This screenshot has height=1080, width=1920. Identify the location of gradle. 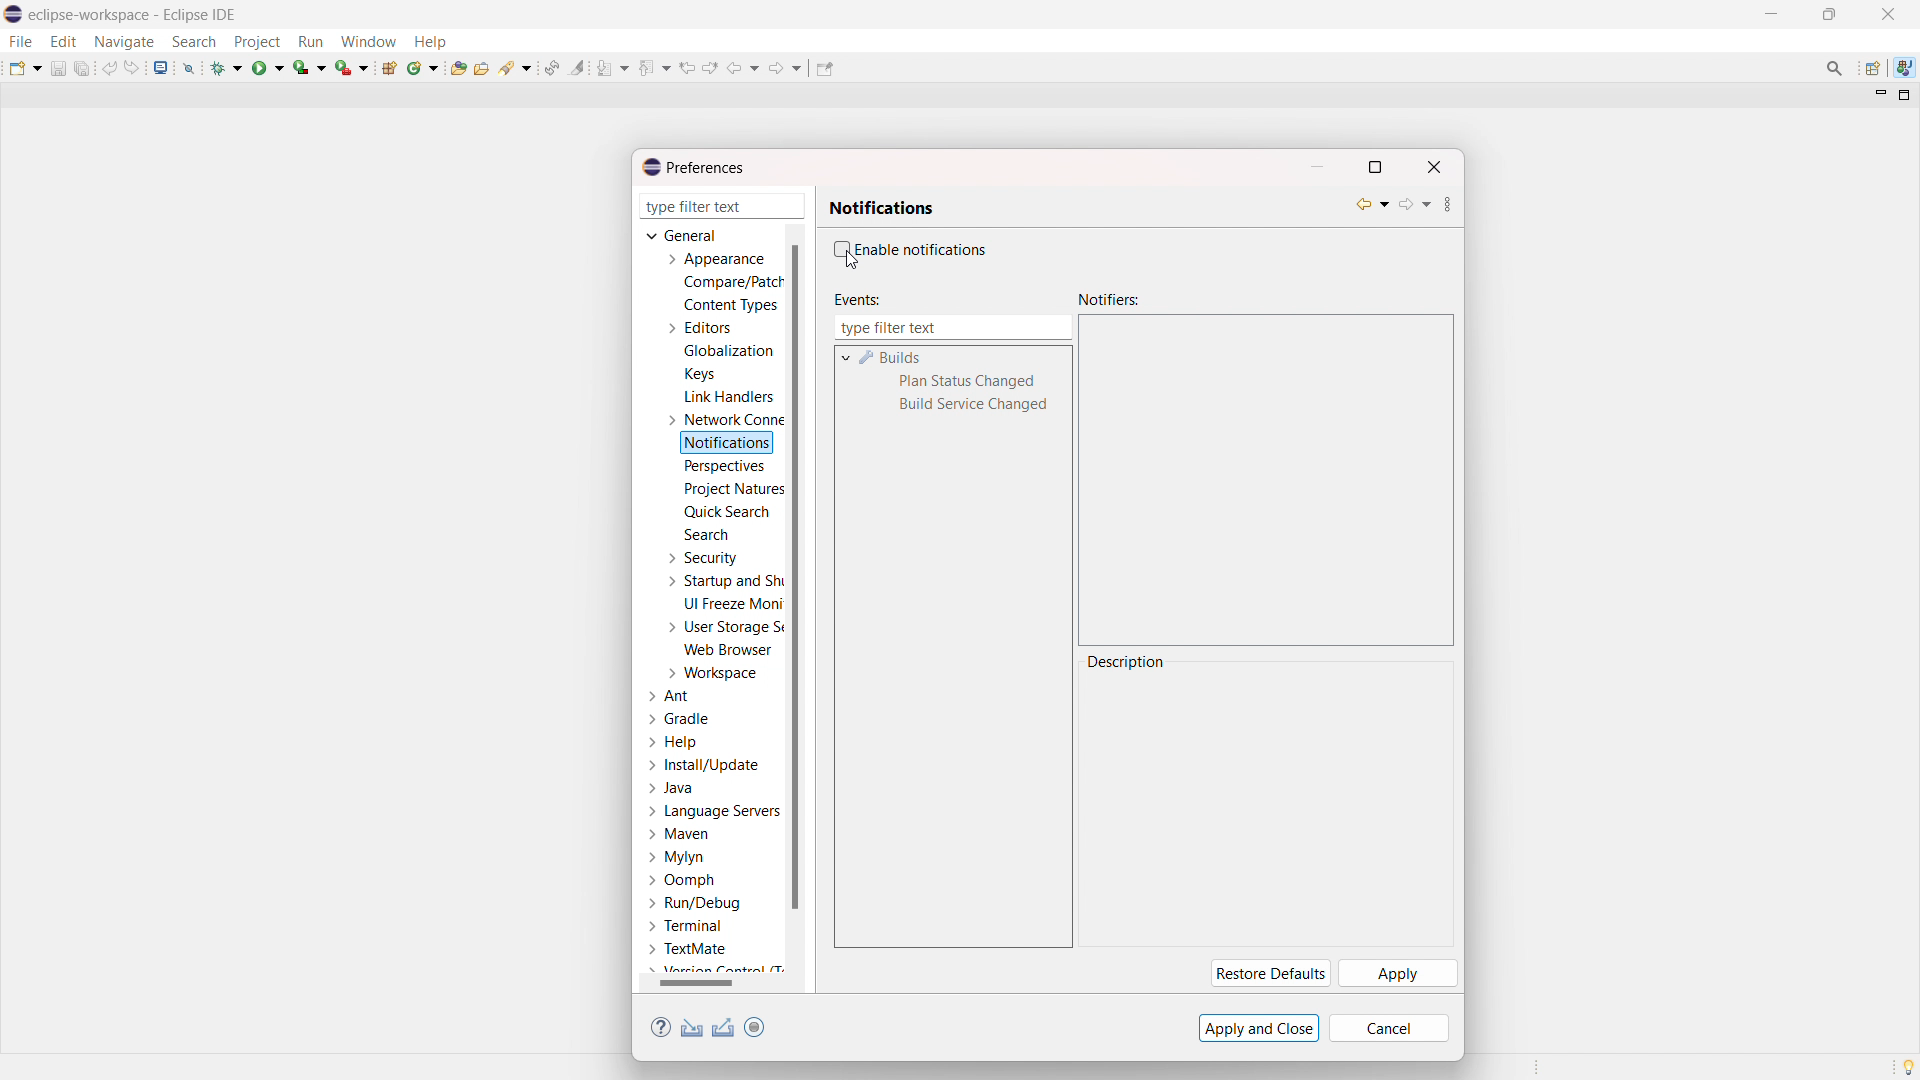
(681, 719).